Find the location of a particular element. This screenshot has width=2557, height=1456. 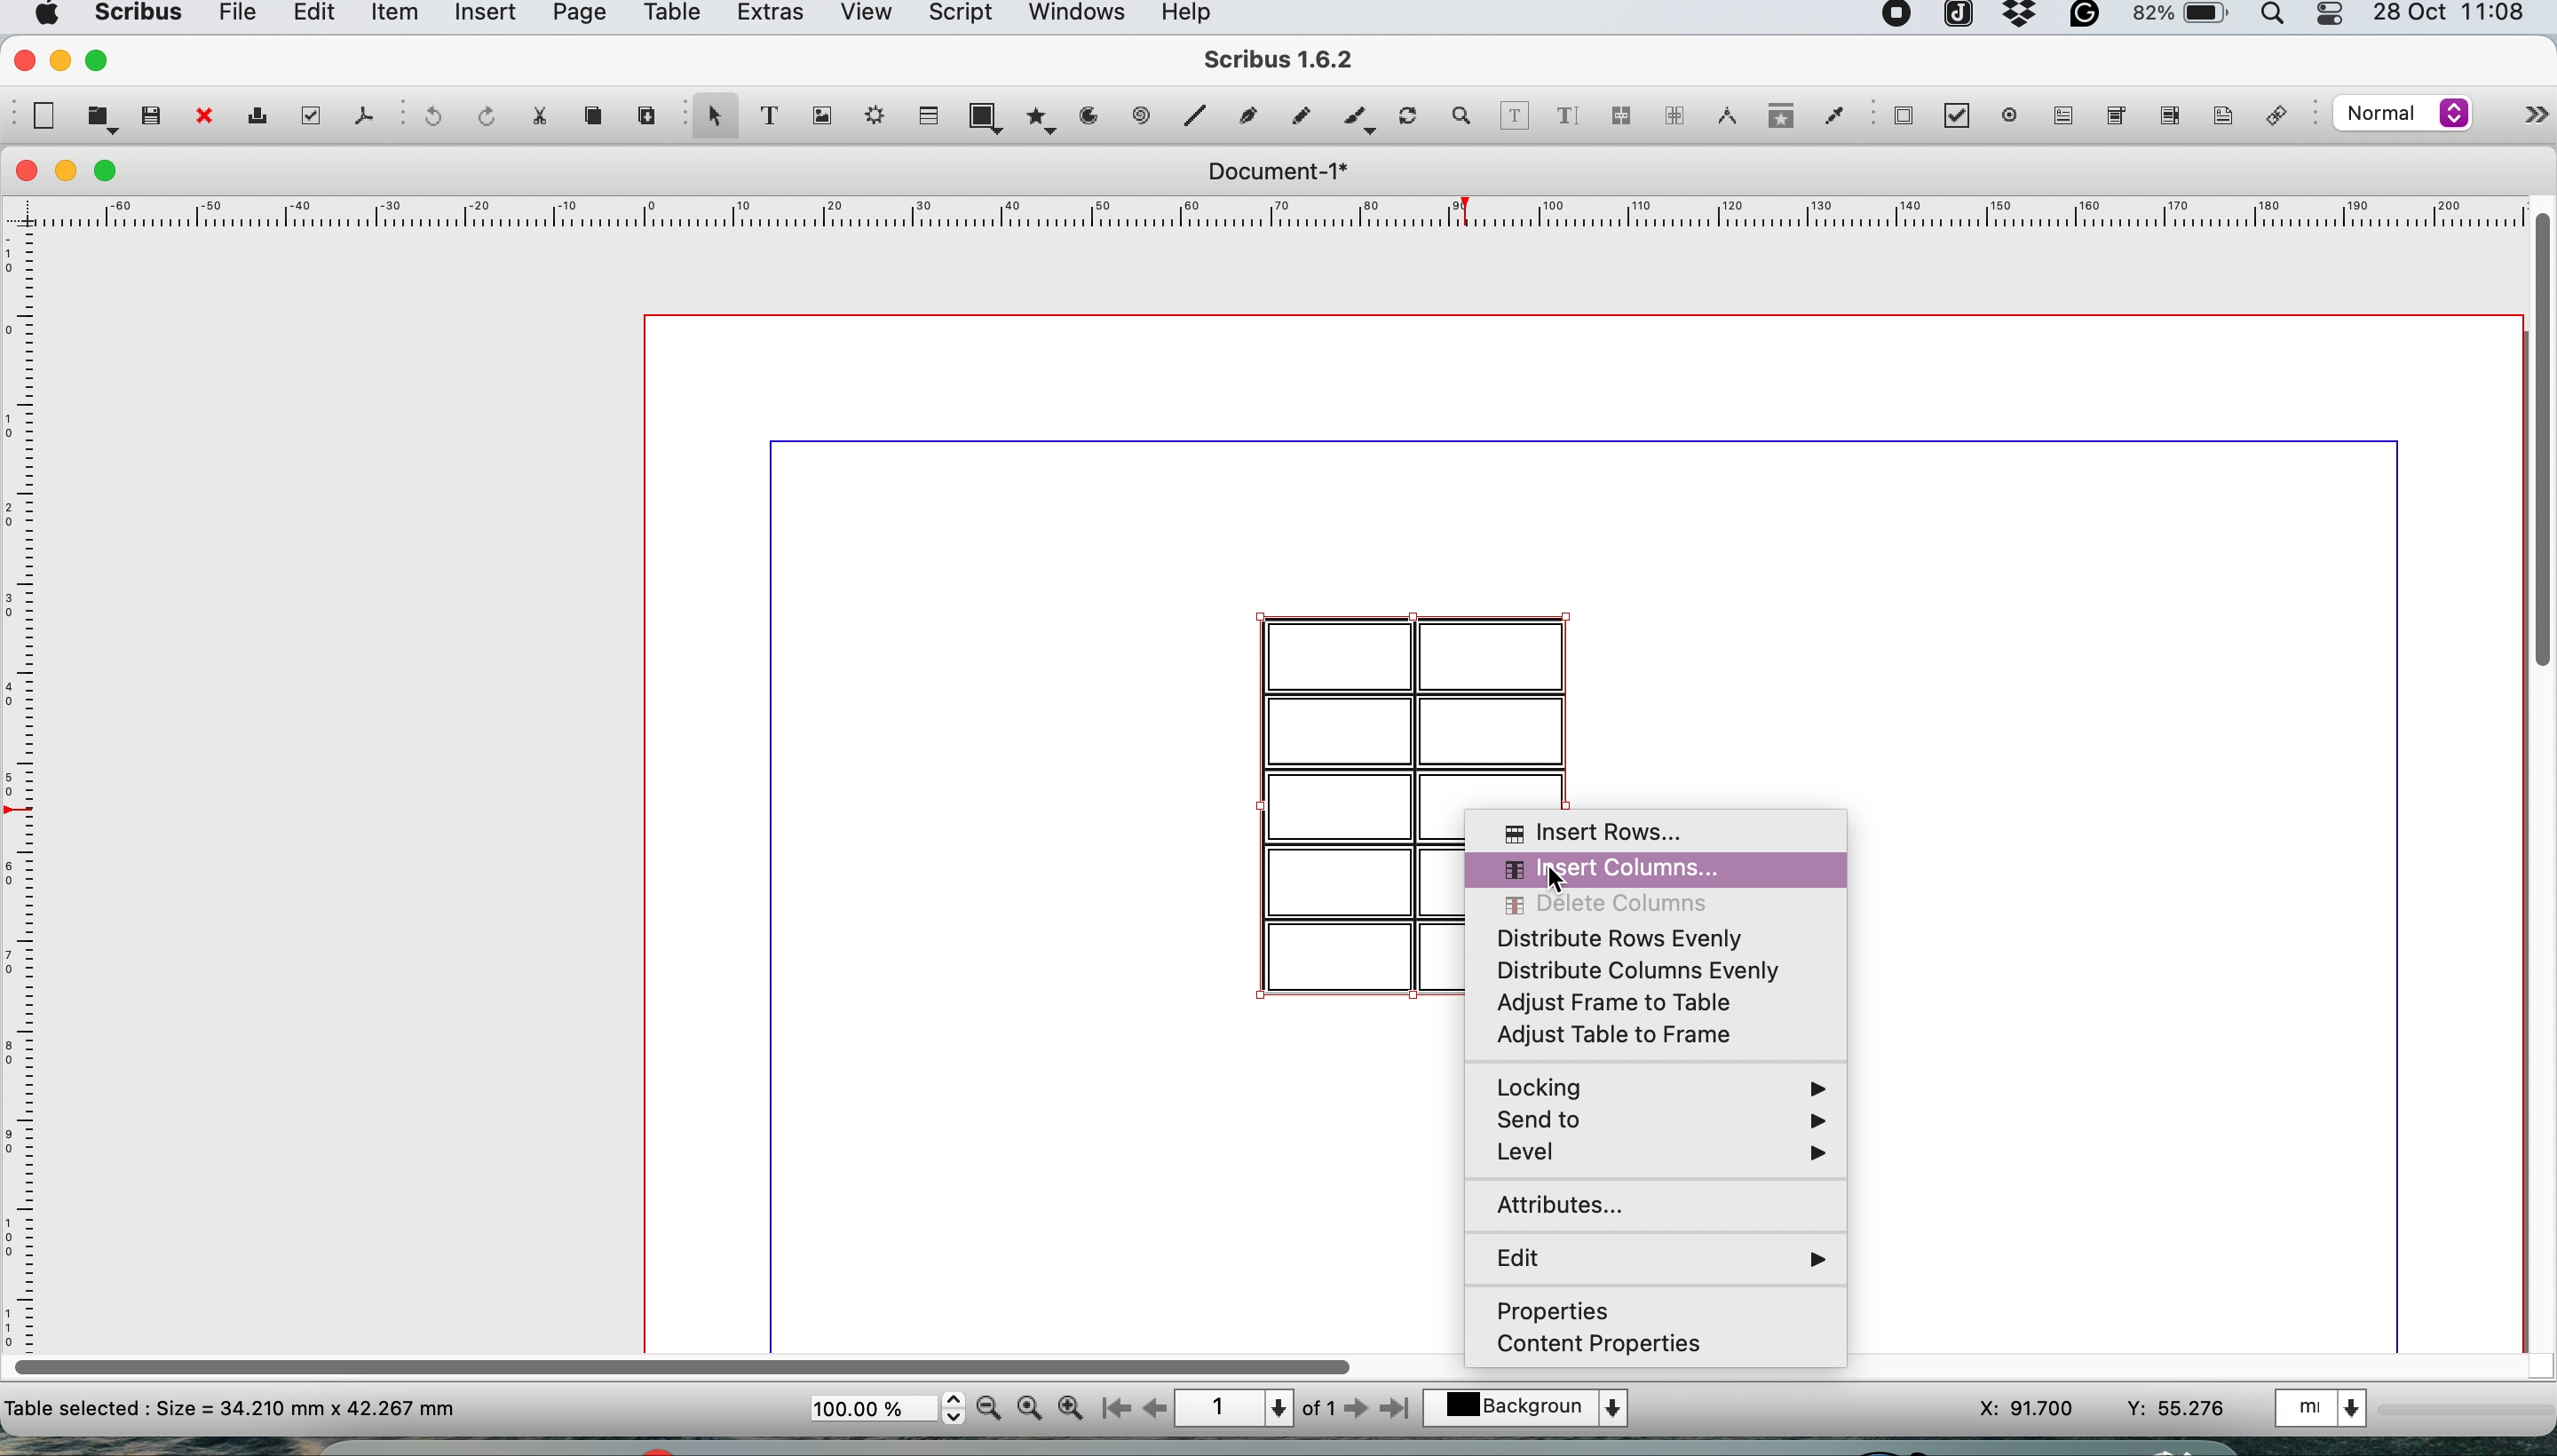

render frame is located at coordinates (869, 115).